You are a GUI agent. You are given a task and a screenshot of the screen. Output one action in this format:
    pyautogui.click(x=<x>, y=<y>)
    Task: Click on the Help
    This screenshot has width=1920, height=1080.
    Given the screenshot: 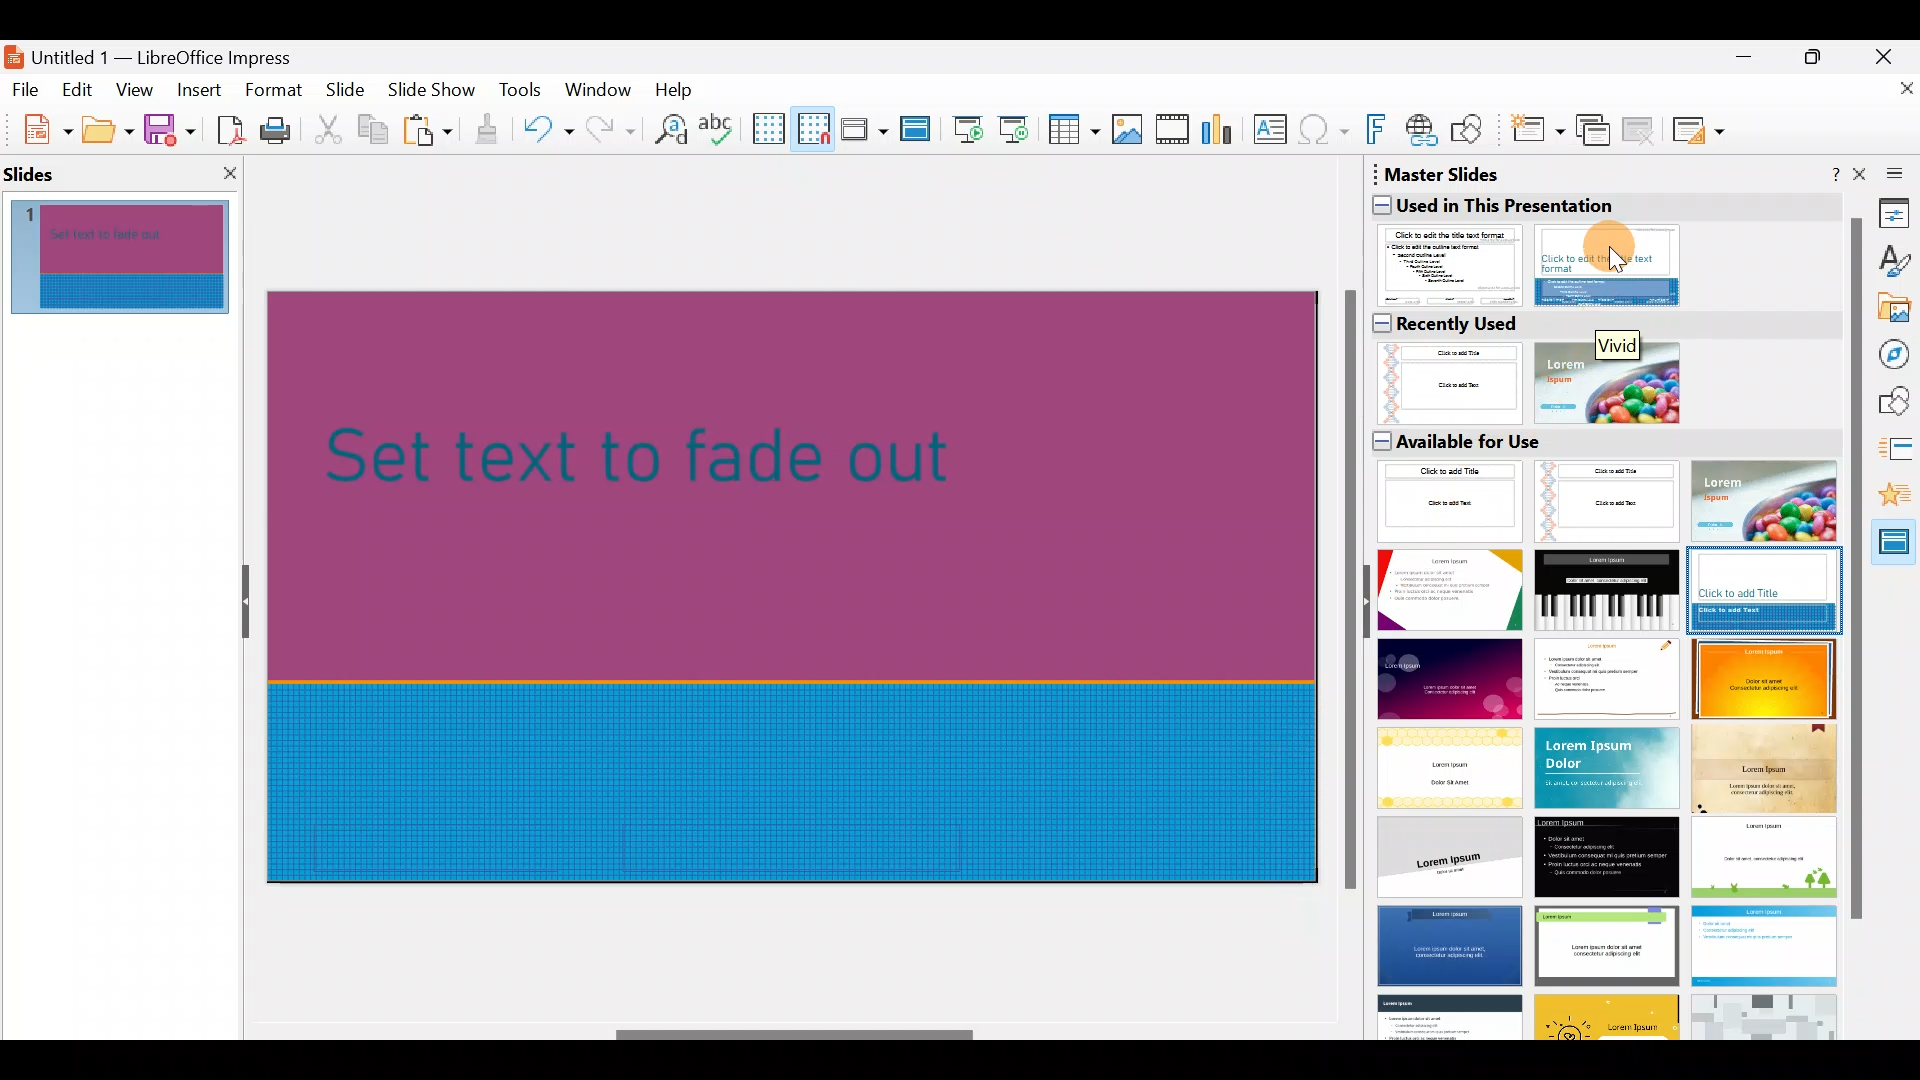 What is the action you would take?
    pyautogui.click(x=678, y=88)
    